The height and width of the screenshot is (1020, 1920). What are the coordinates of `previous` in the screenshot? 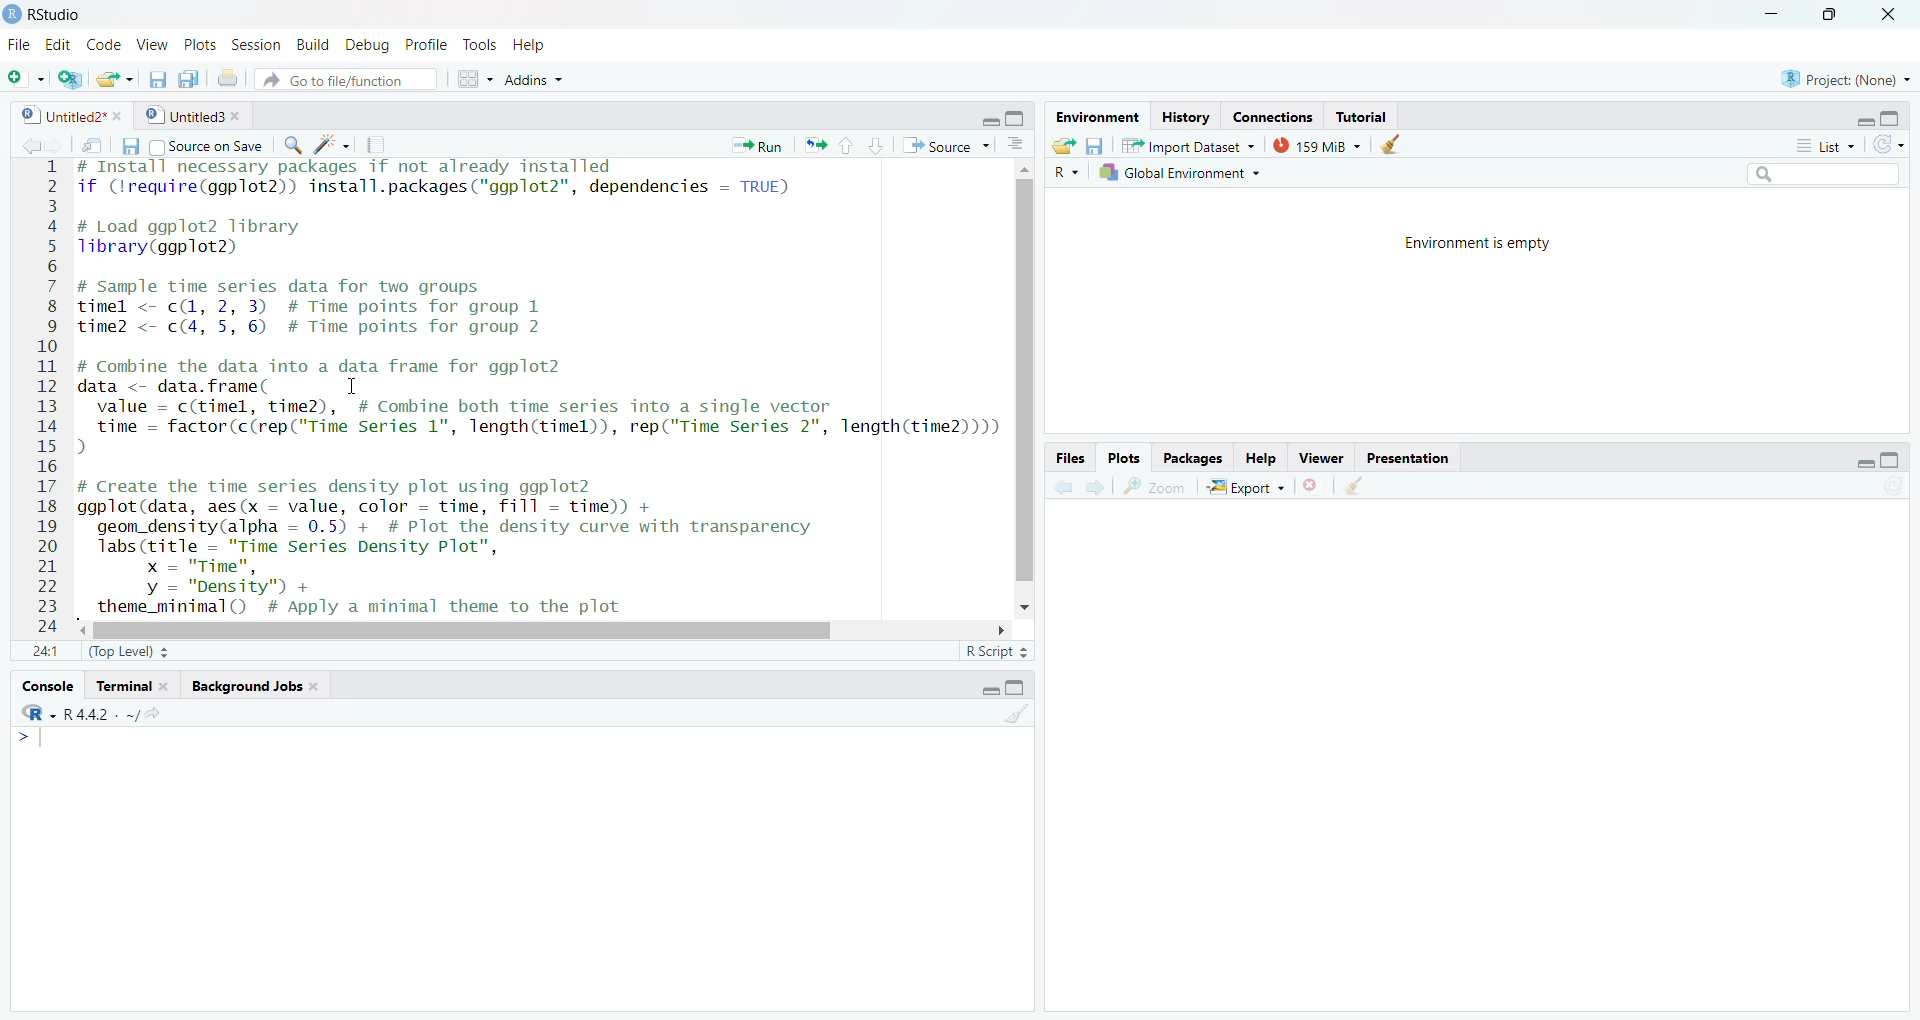 It's located at (1061, 489).